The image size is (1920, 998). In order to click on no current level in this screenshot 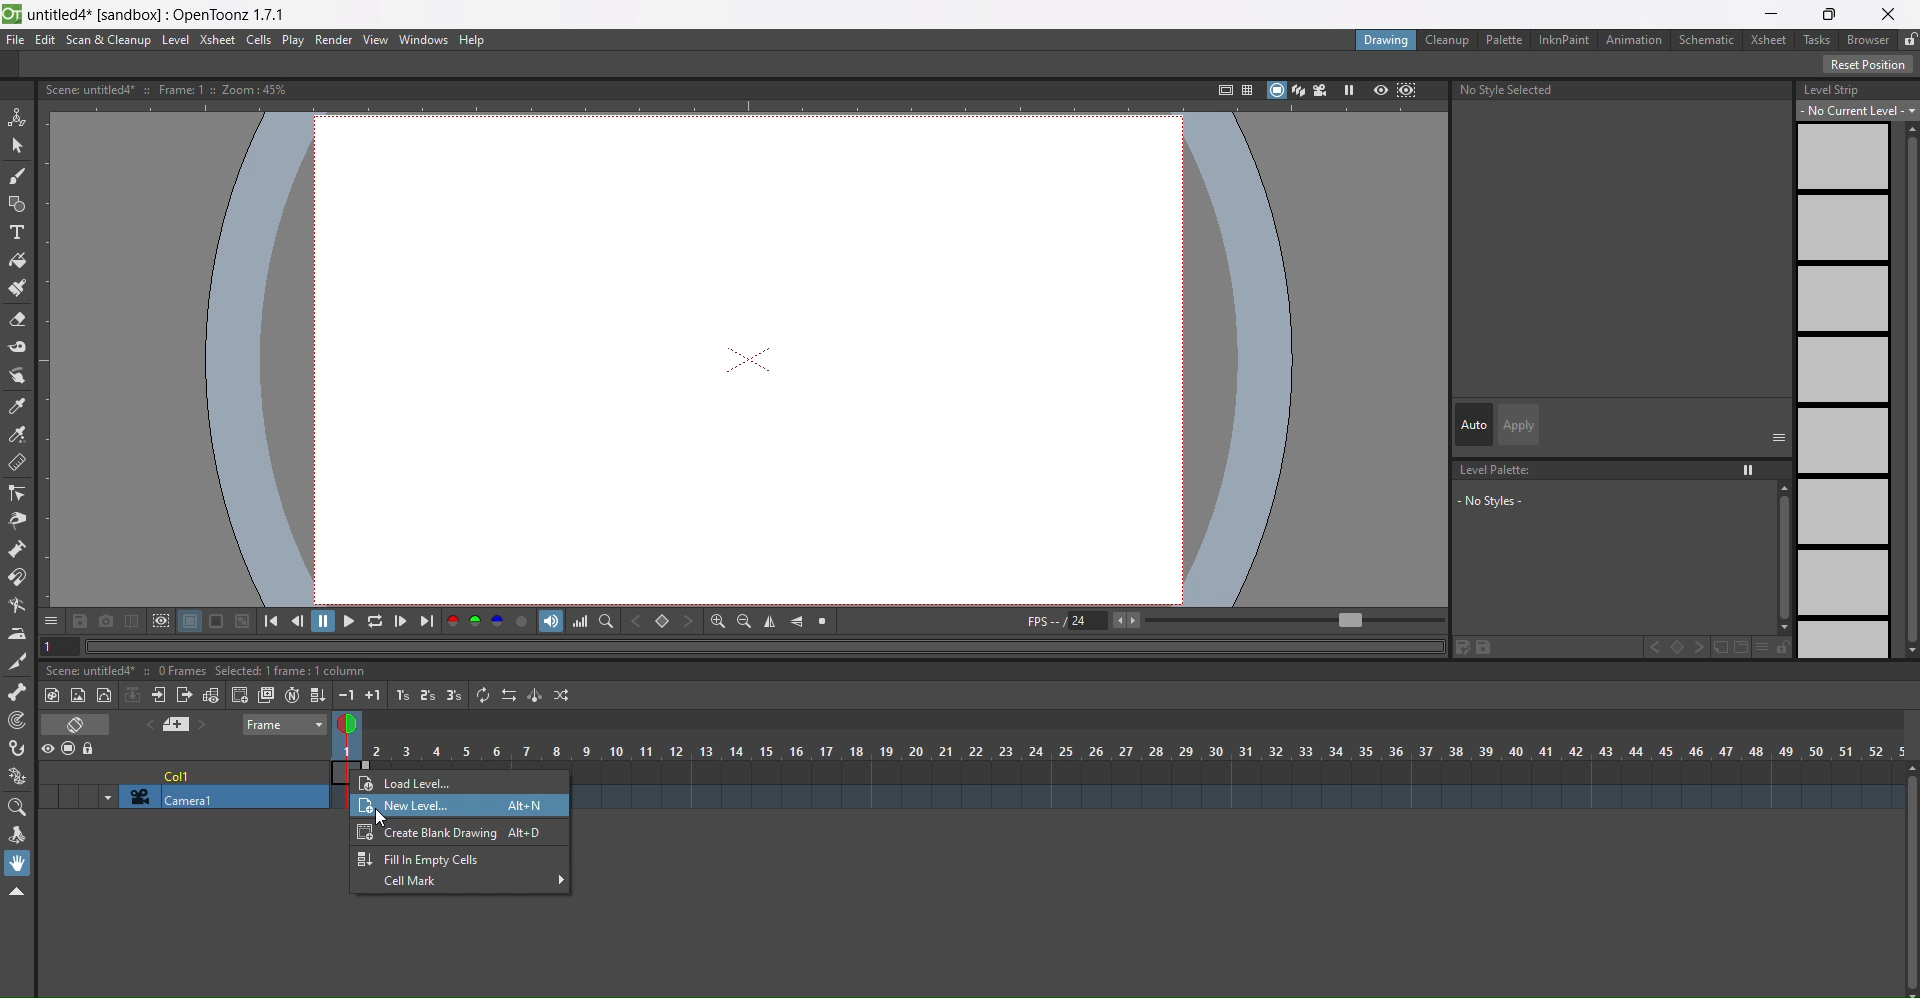, I will do `click(1859, 110)`.